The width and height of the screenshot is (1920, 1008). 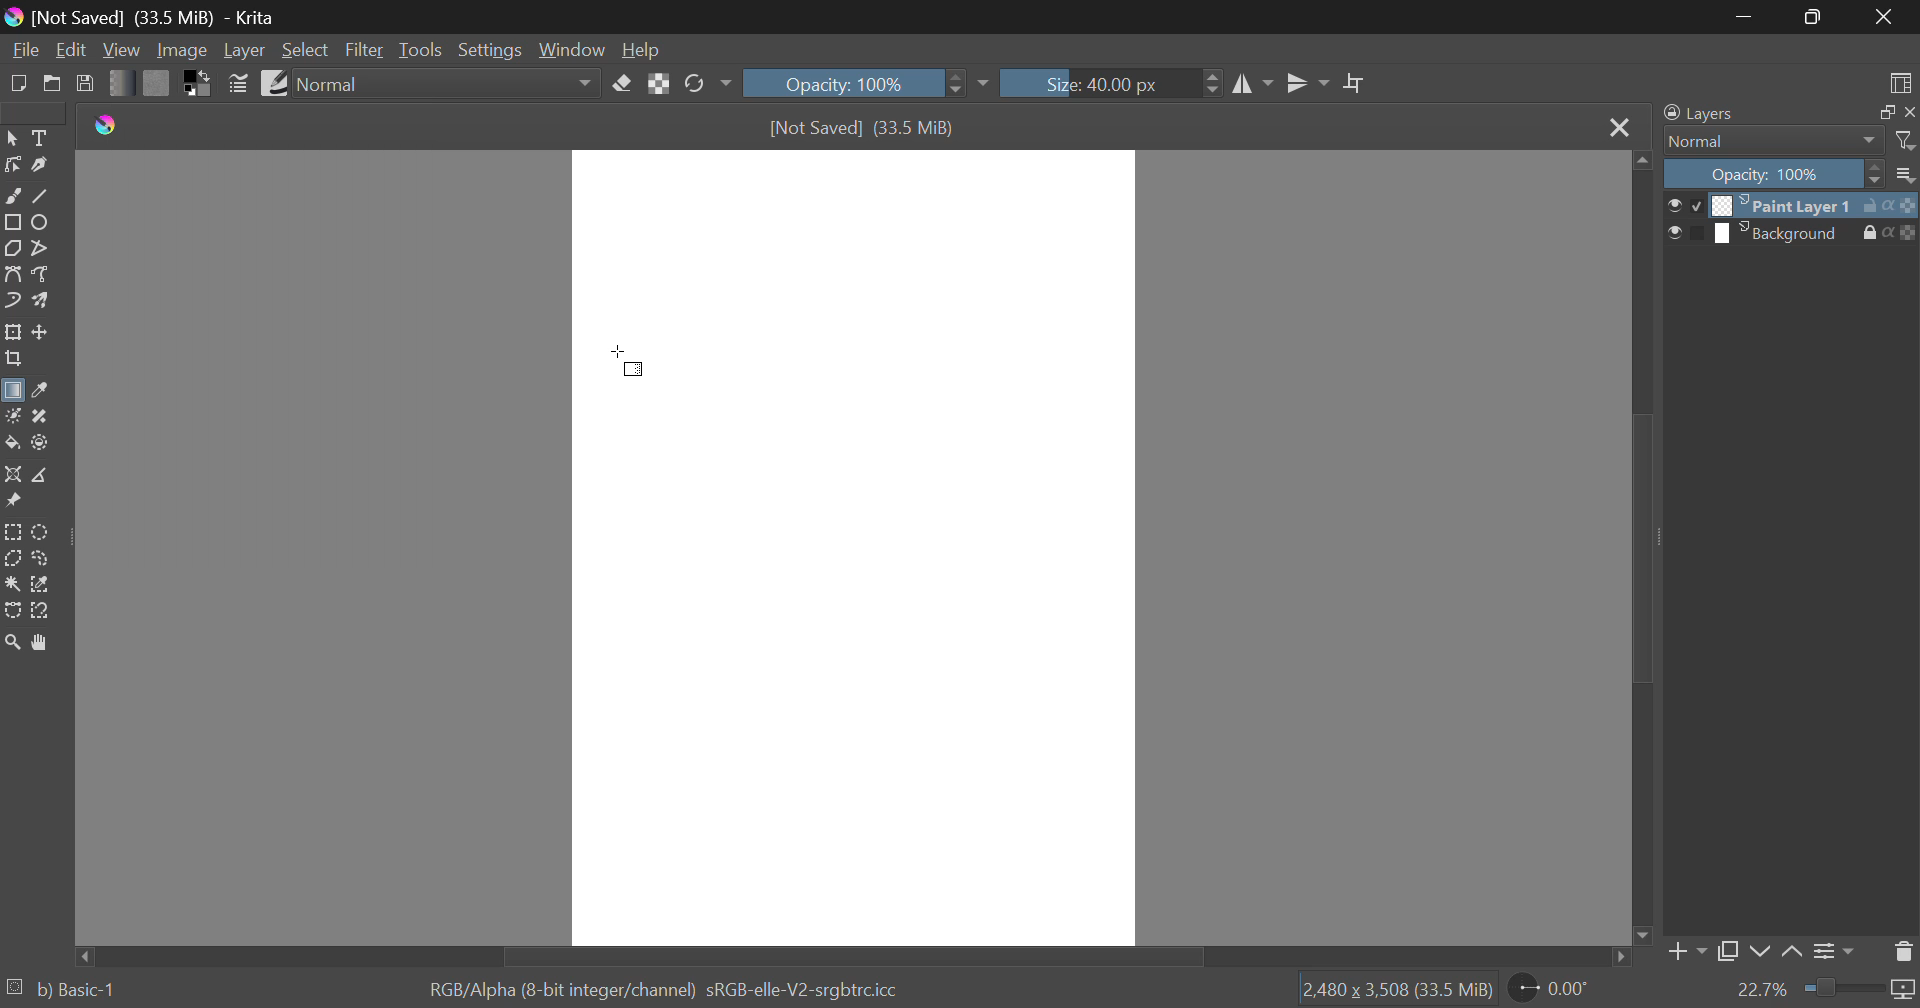 I want to click on Edit, so click(x=72, y=50).